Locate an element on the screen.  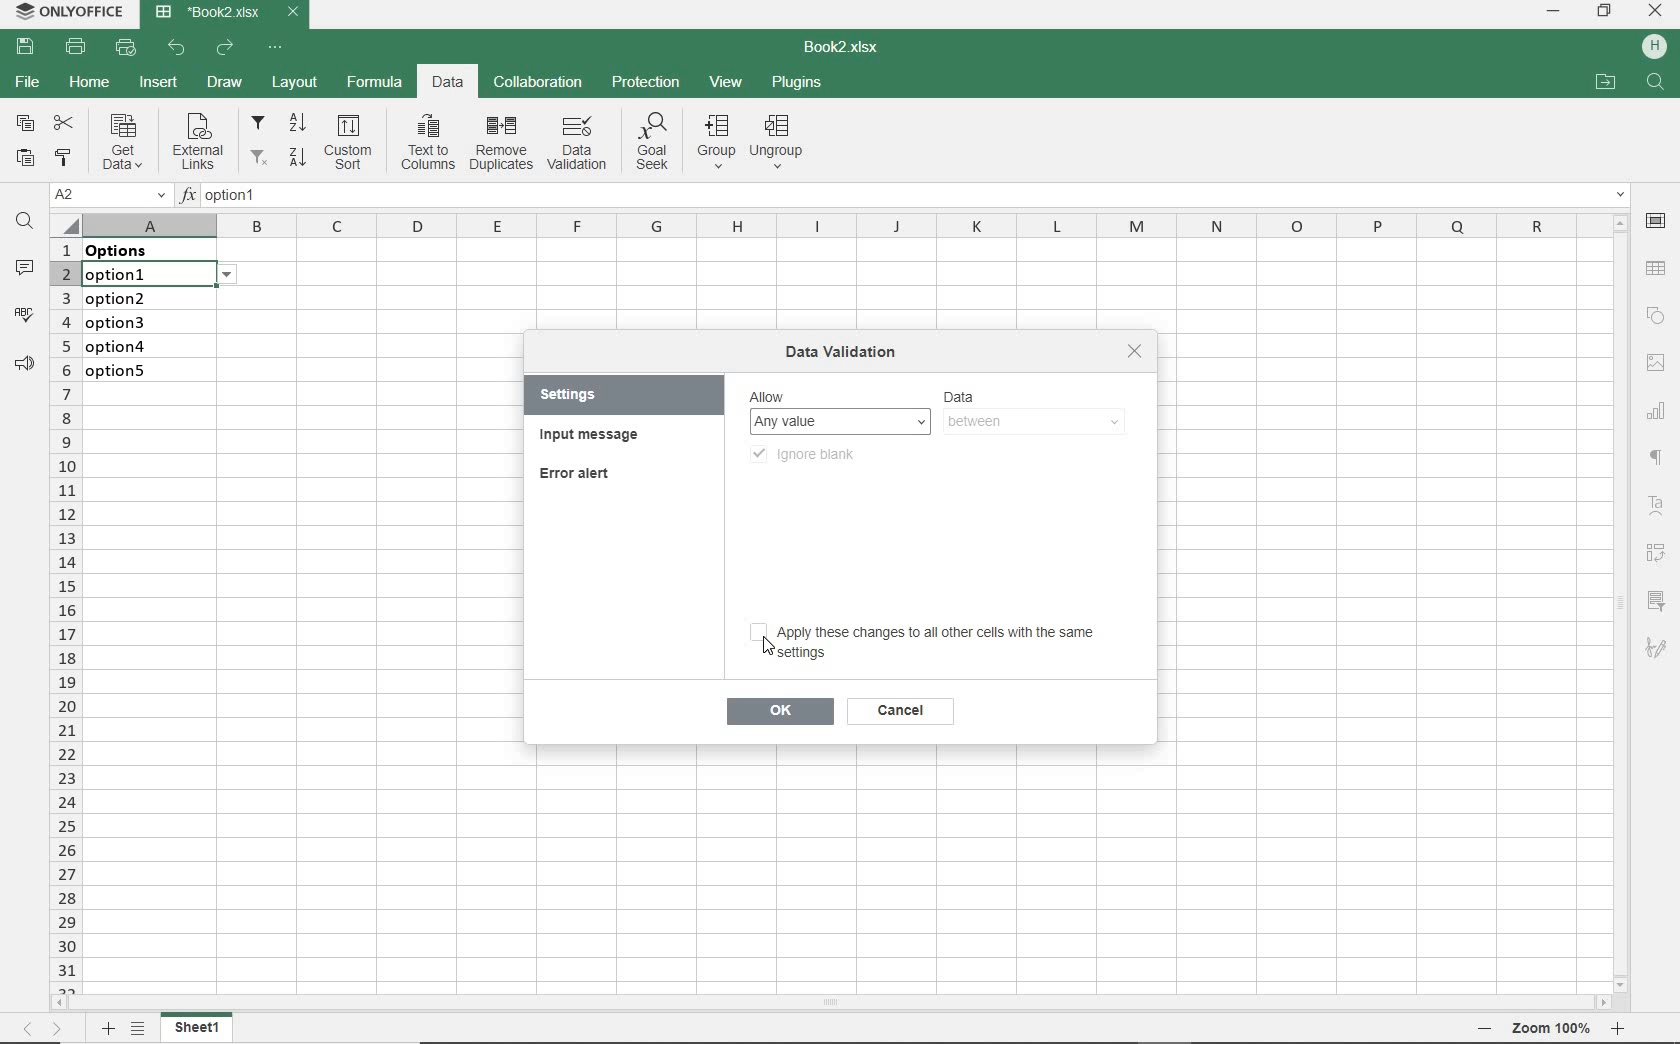
data is located at coordinates (132, 250).